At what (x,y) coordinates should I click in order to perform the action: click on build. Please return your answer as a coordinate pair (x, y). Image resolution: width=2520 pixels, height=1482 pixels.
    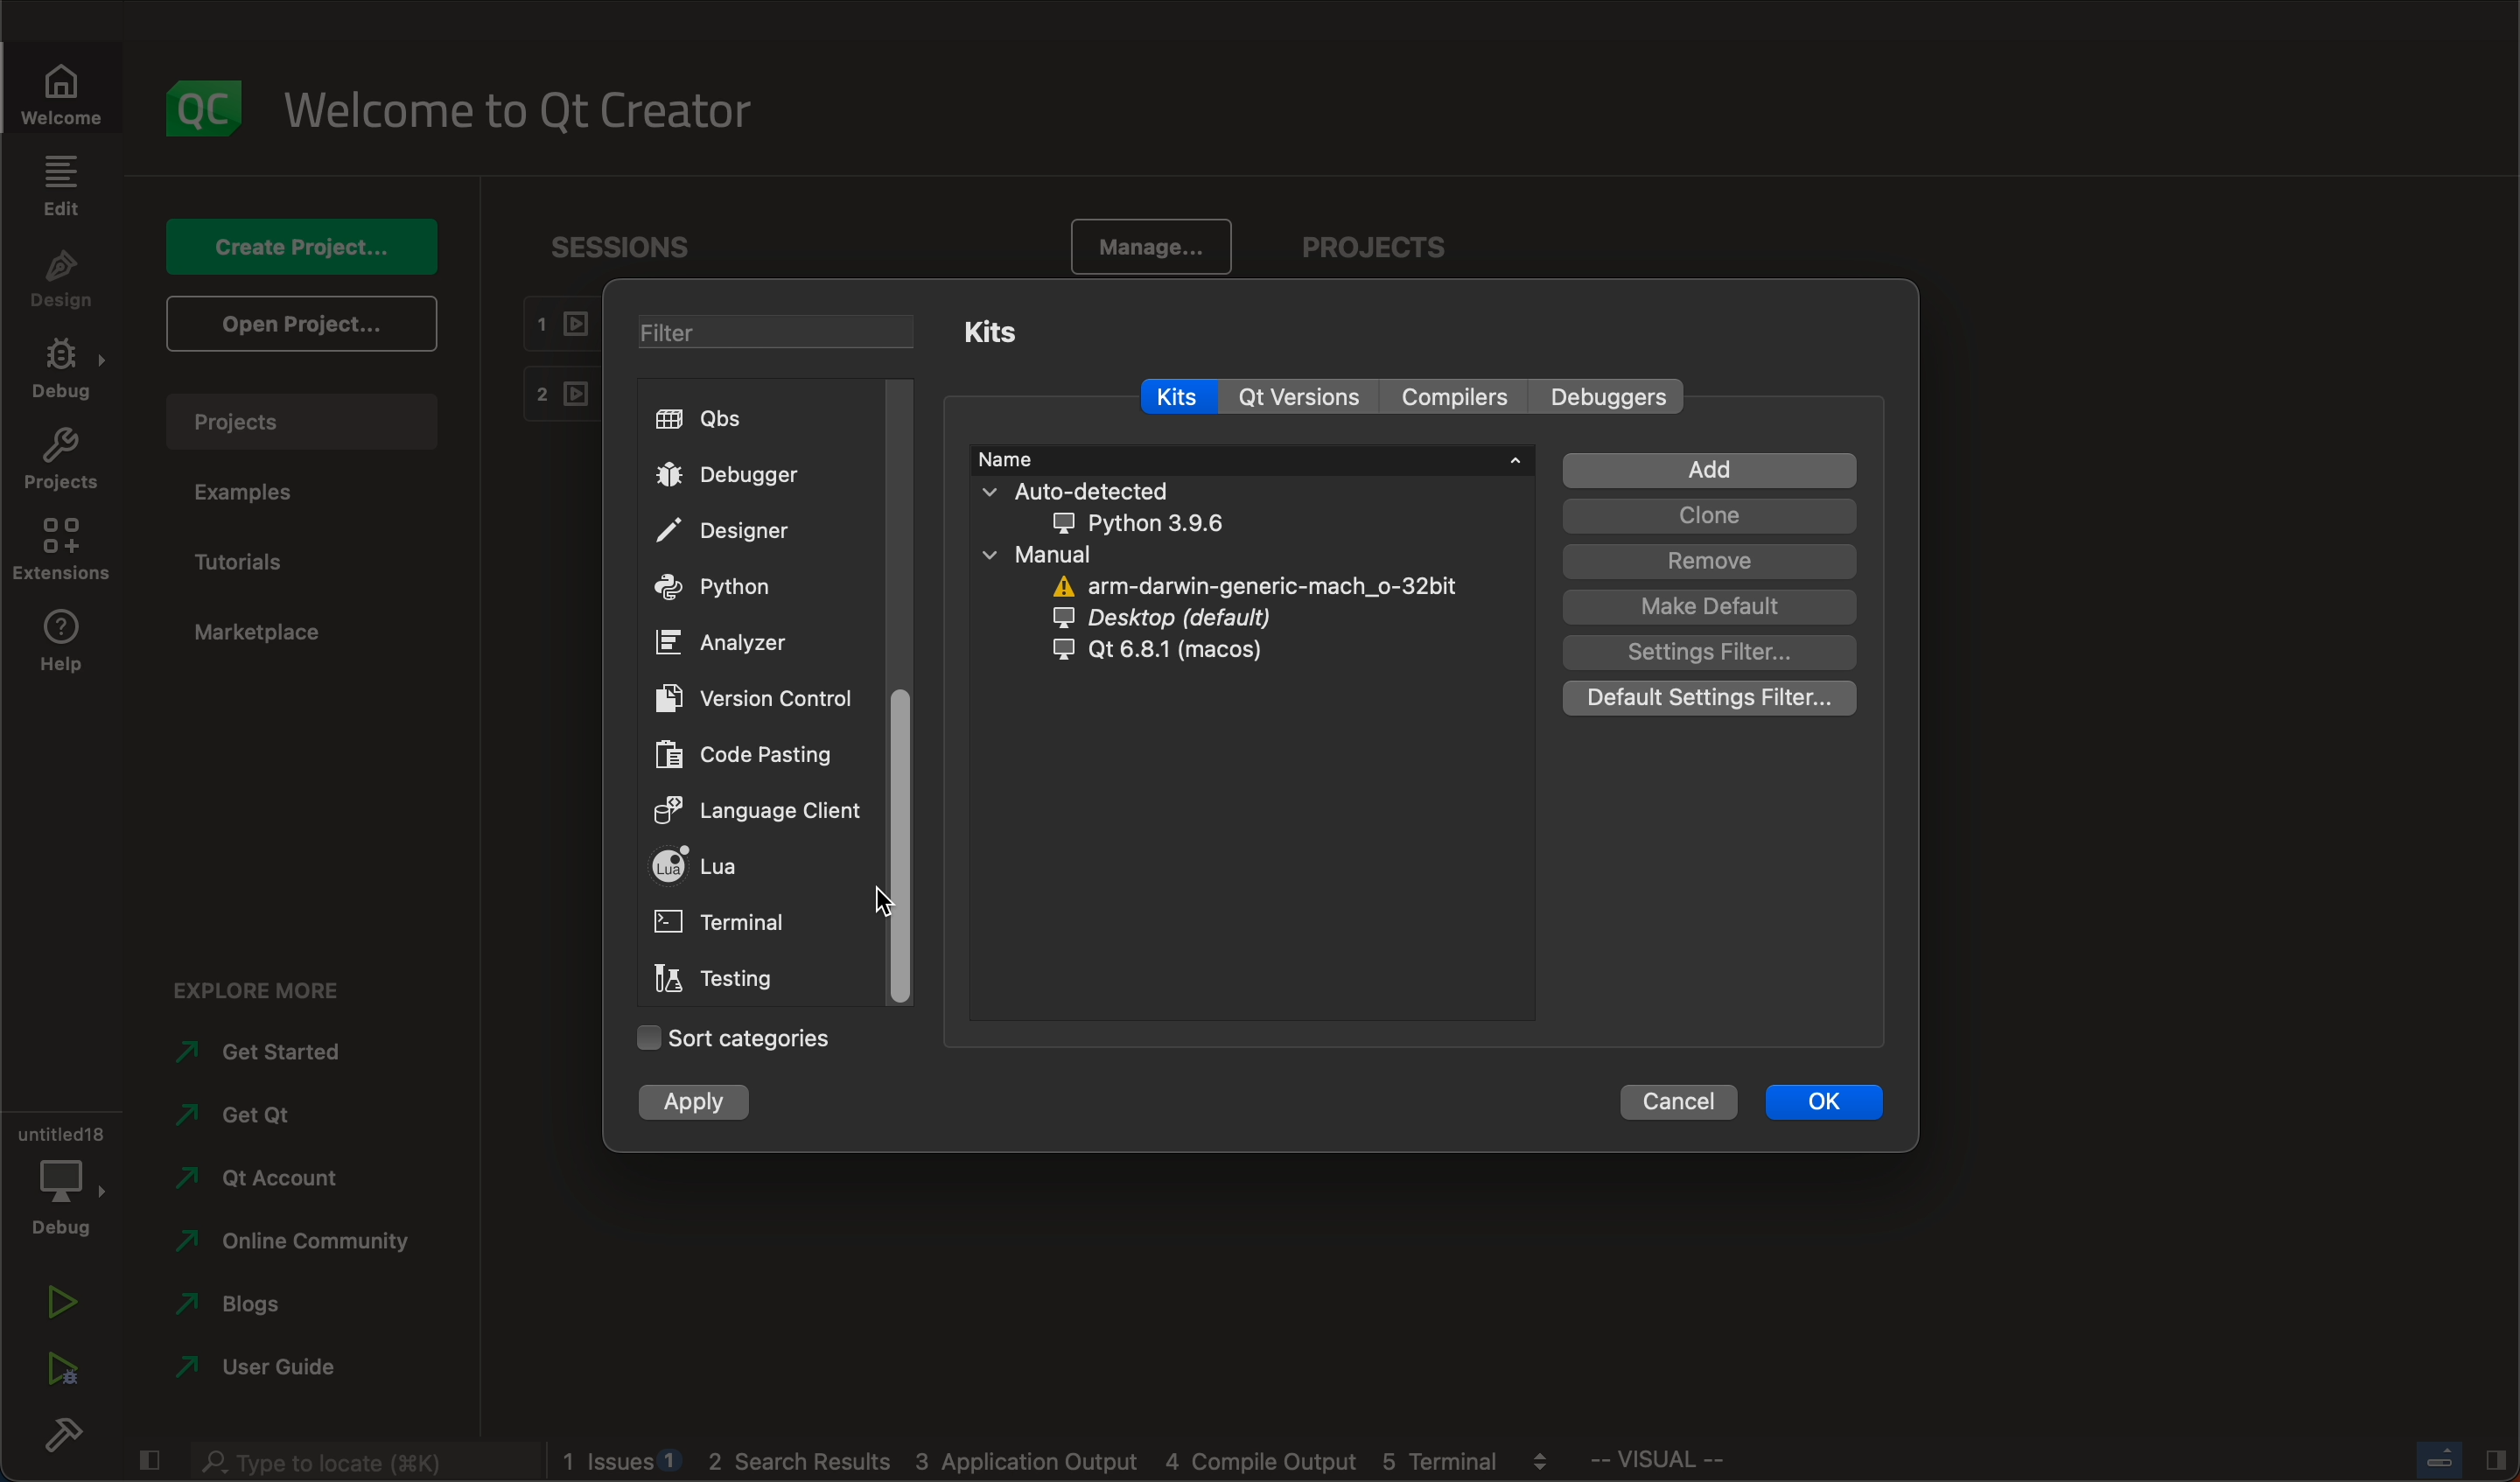
    Looking at the image, I should click on (57, 1440).